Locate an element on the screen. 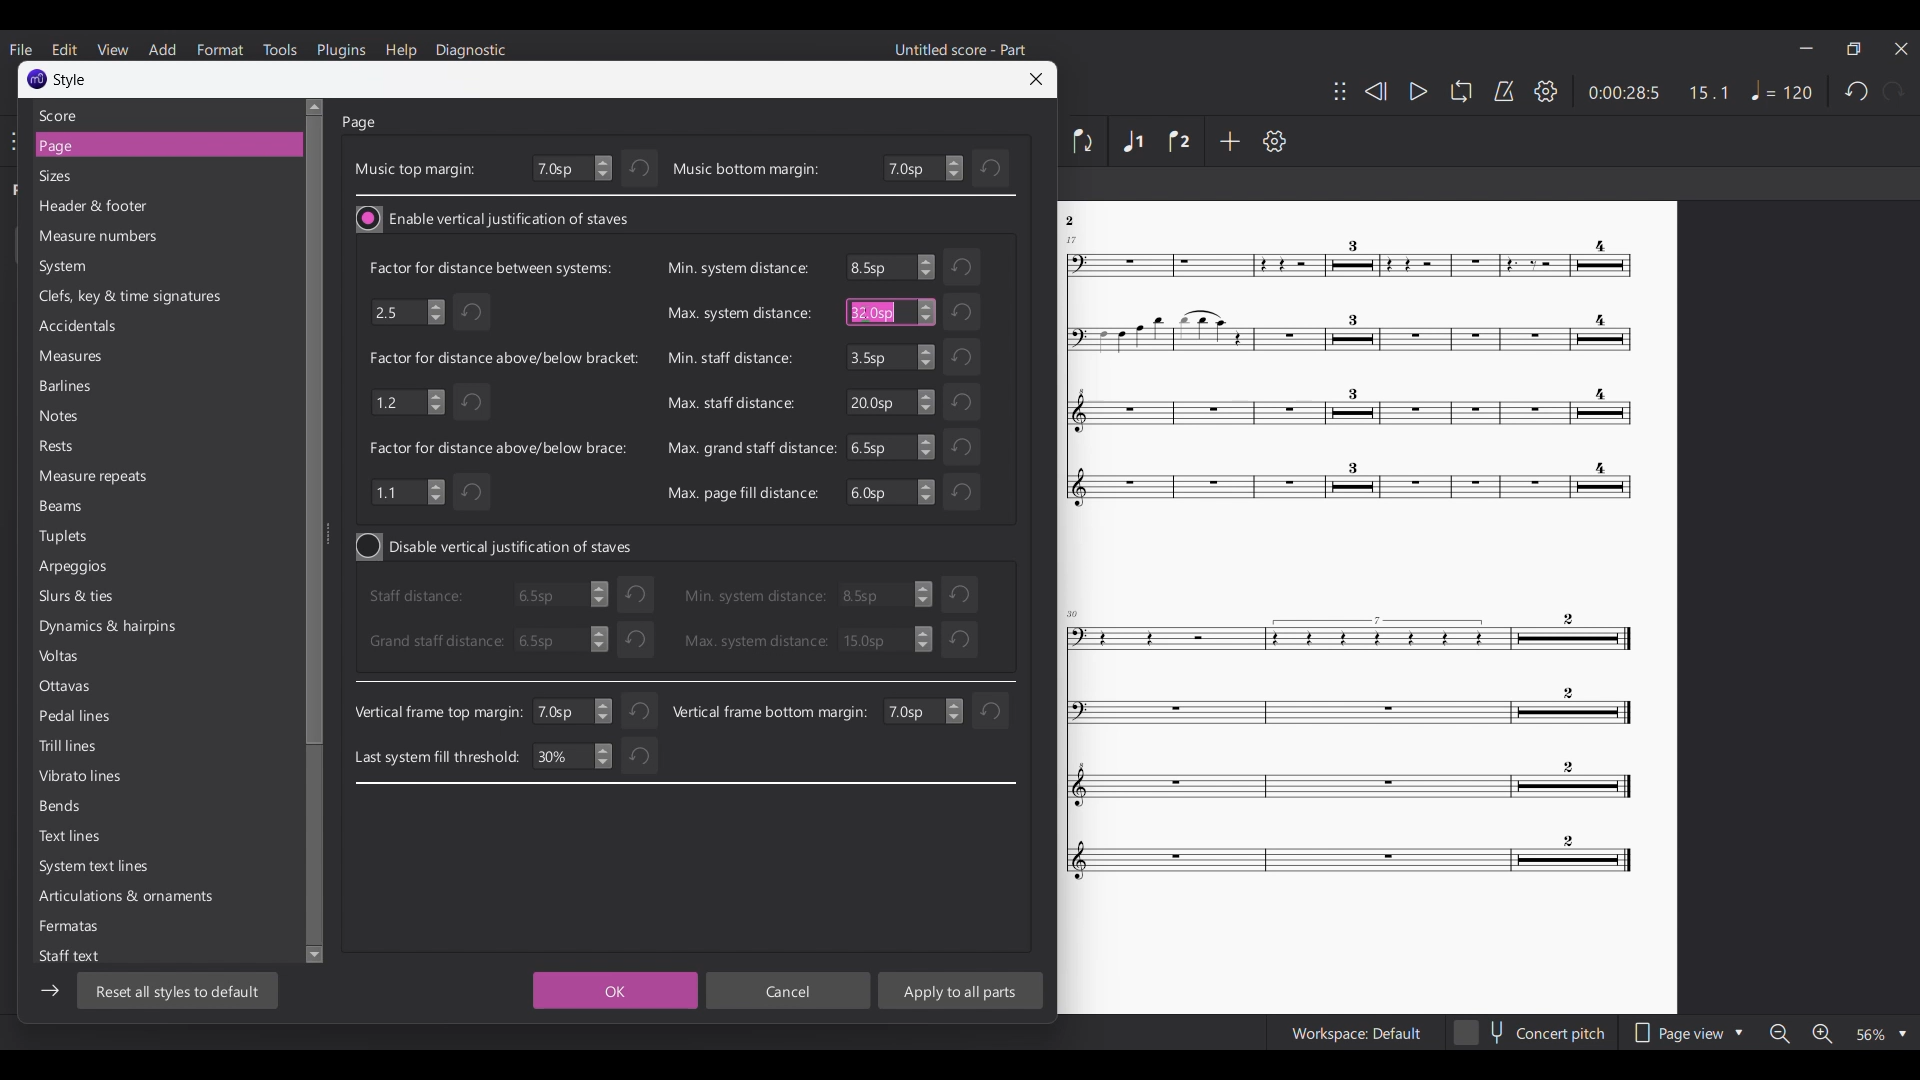  1.2 is located at coordinates (406, 400).